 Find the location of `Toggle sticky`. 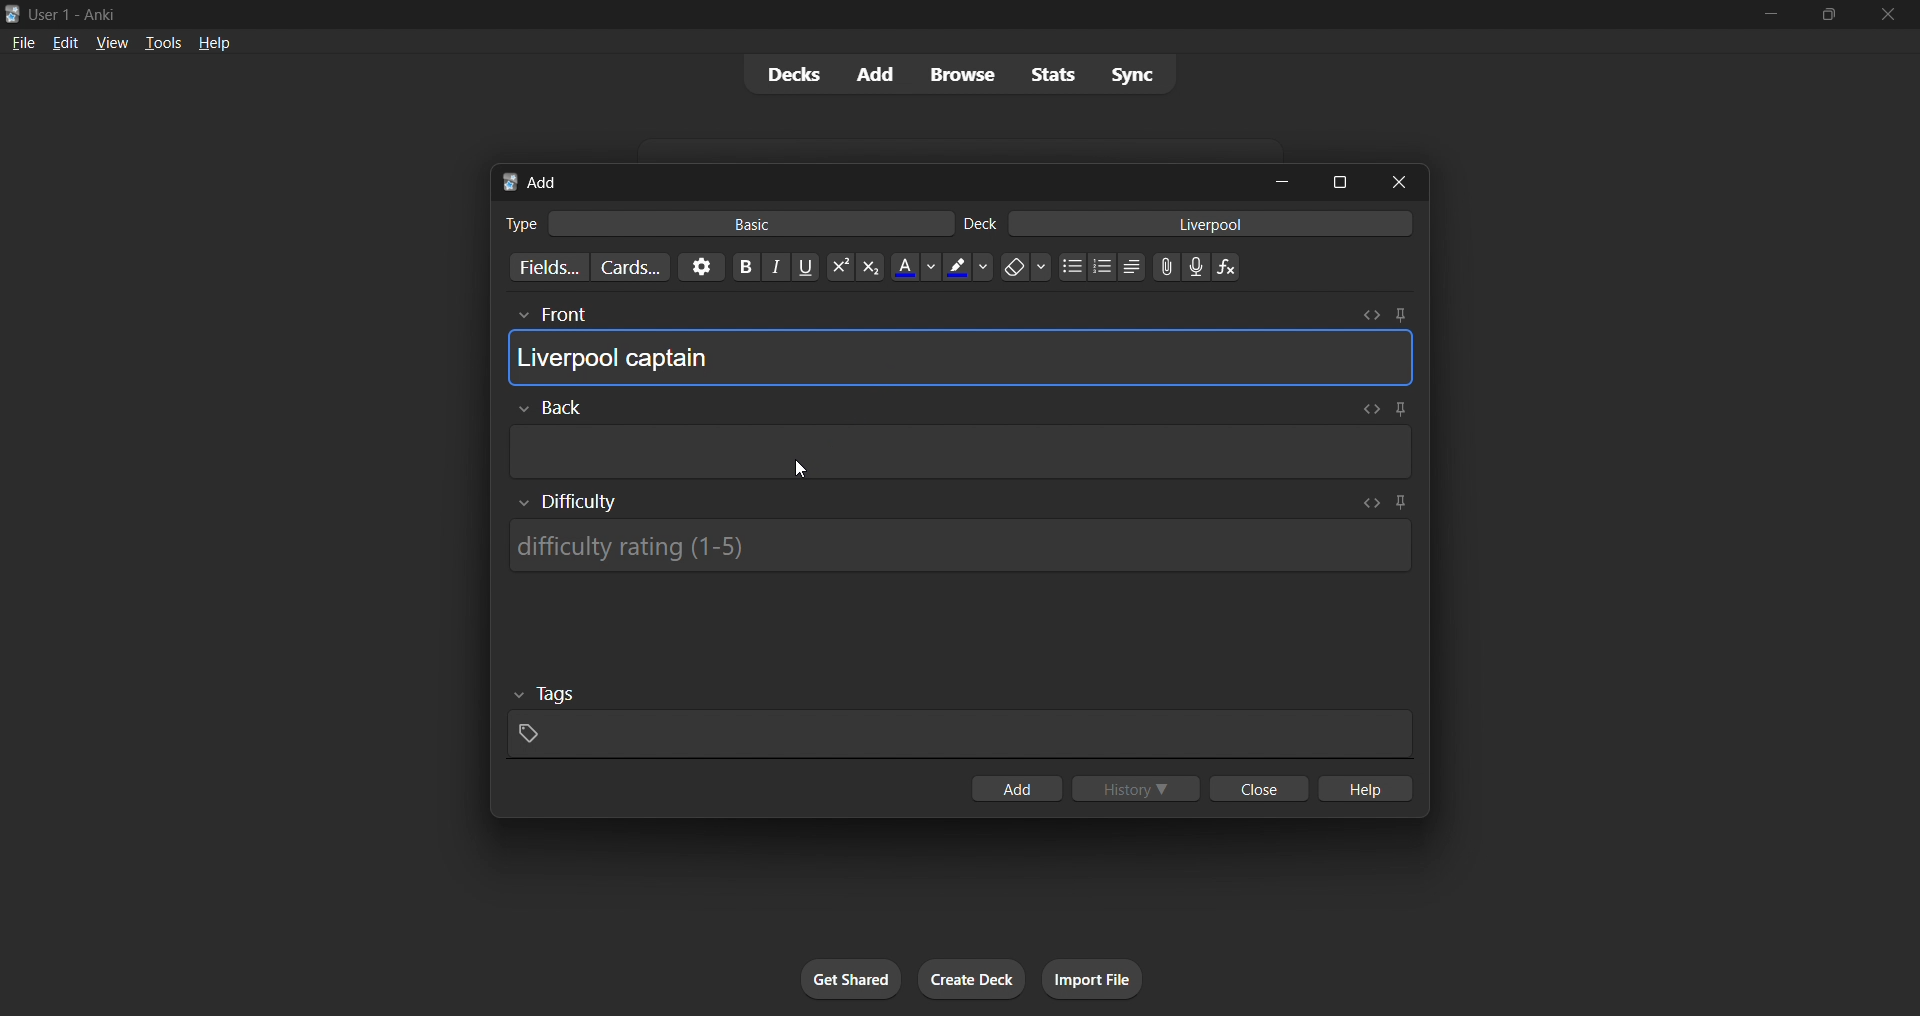

Toggle sticky is located at coordinates (1400, 315).